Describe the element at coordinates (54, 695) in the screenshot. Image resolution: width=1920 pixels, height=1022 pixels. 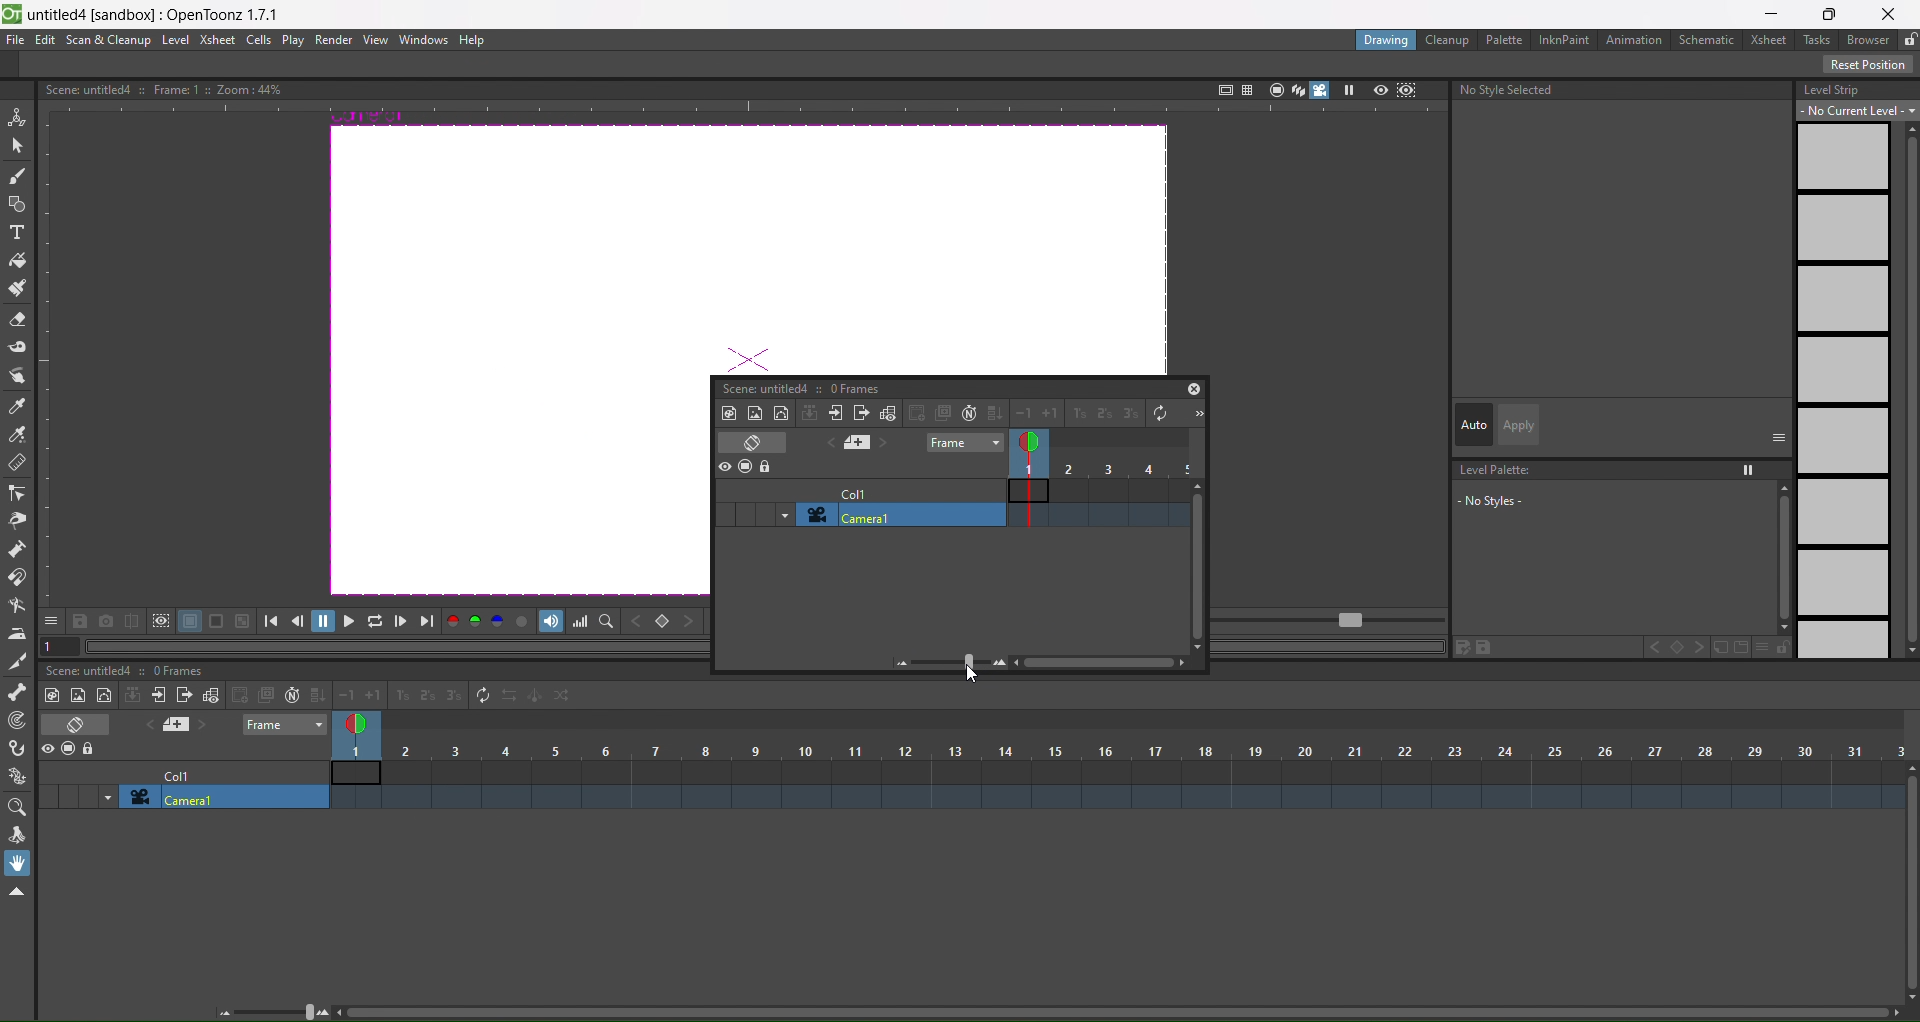
I see `new toonz raster level` at that location.